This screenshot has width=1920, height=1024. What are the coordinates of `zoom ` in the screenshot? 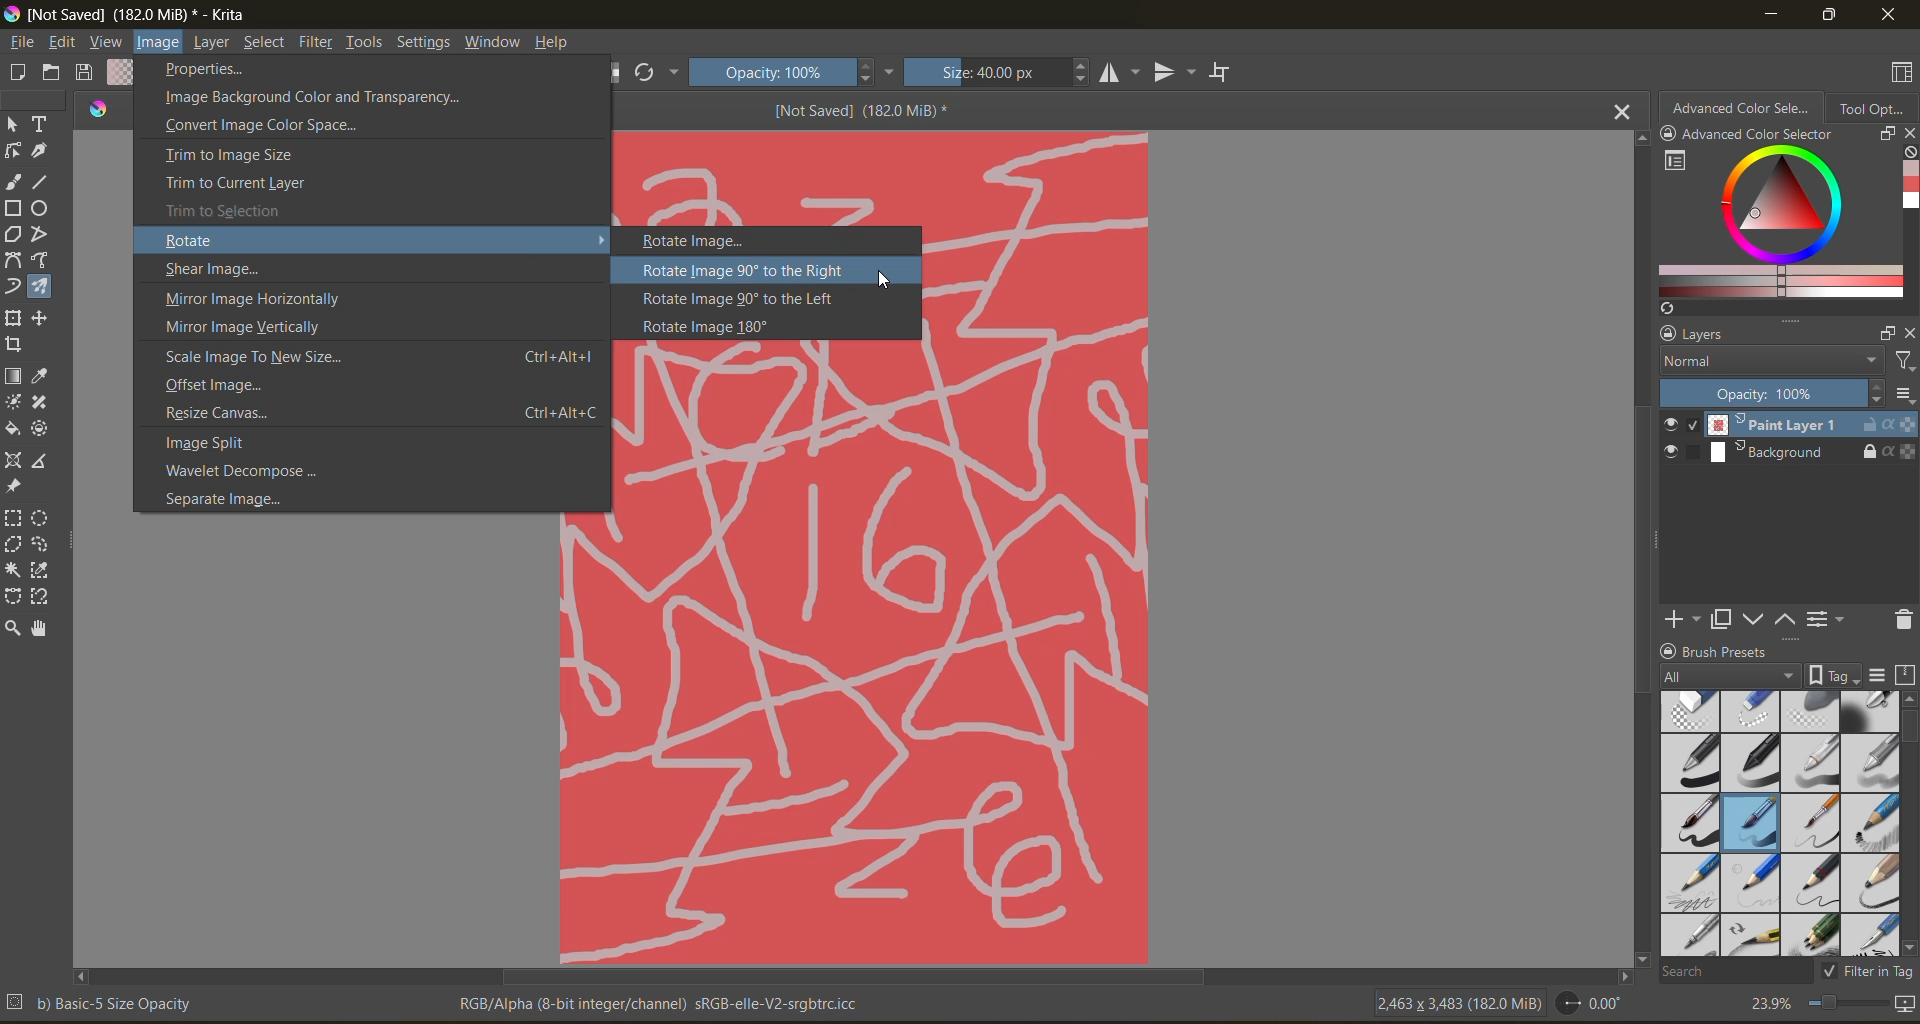 It's located at (1843, 1002).